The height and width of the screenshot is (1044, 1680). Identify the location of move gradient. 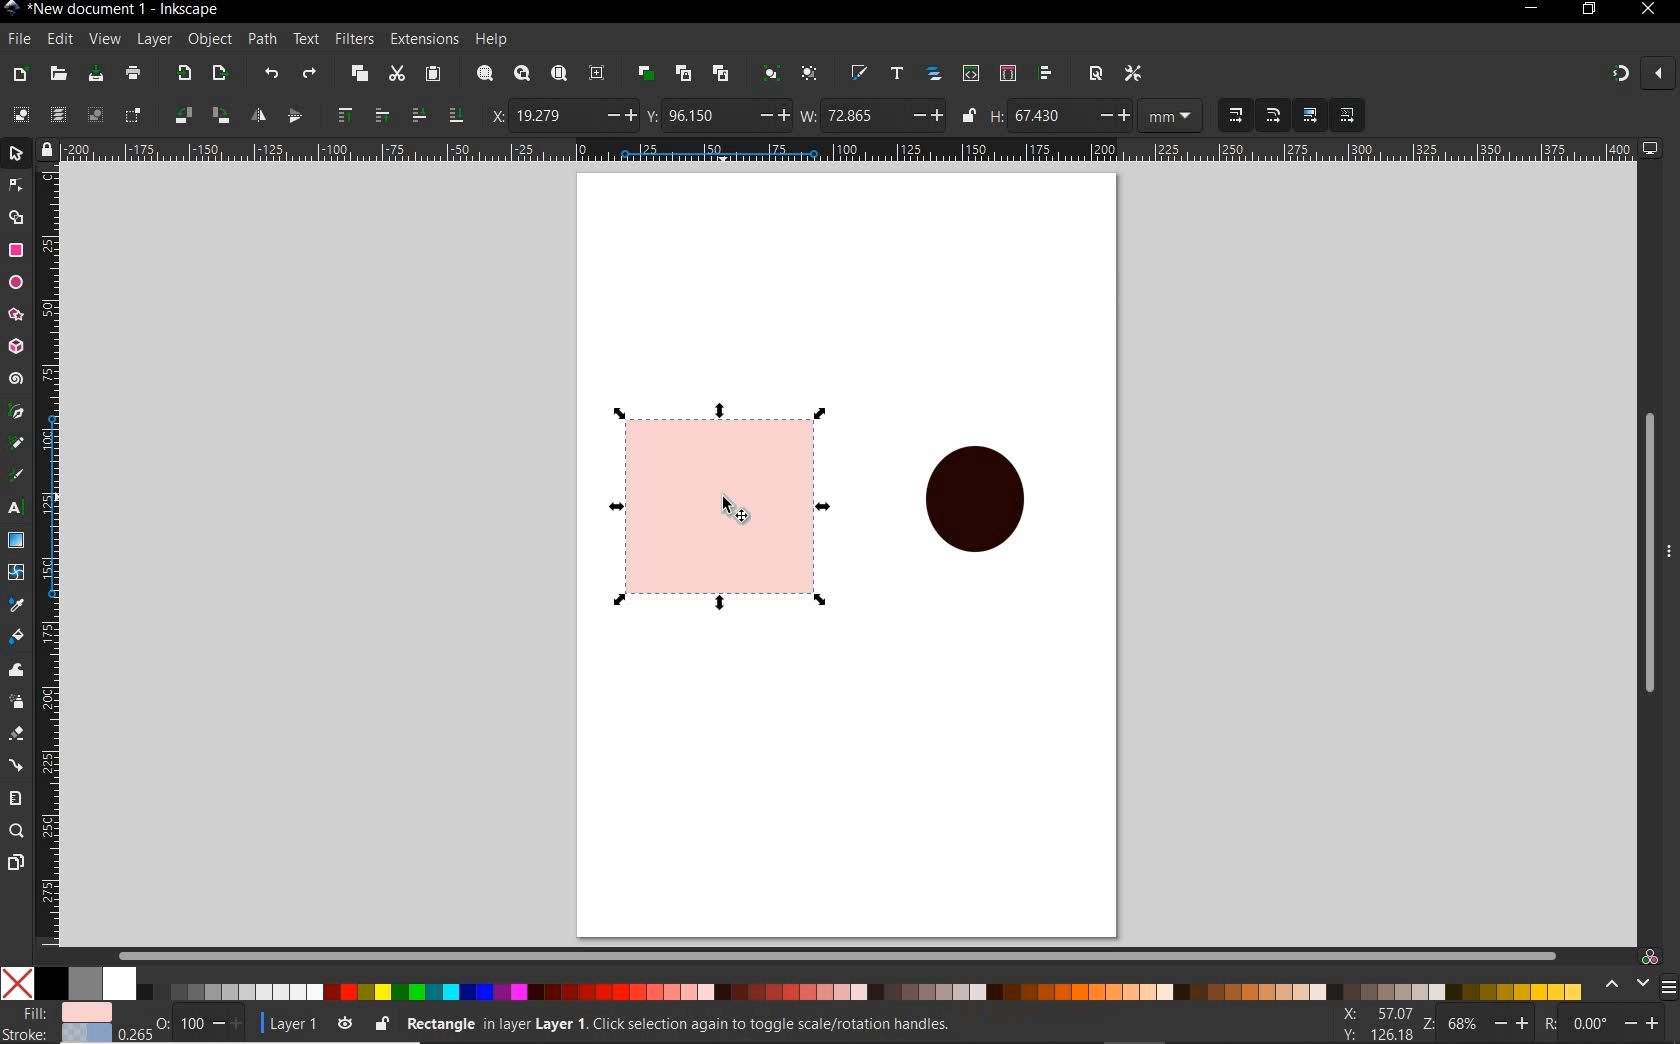
(1311, 114).